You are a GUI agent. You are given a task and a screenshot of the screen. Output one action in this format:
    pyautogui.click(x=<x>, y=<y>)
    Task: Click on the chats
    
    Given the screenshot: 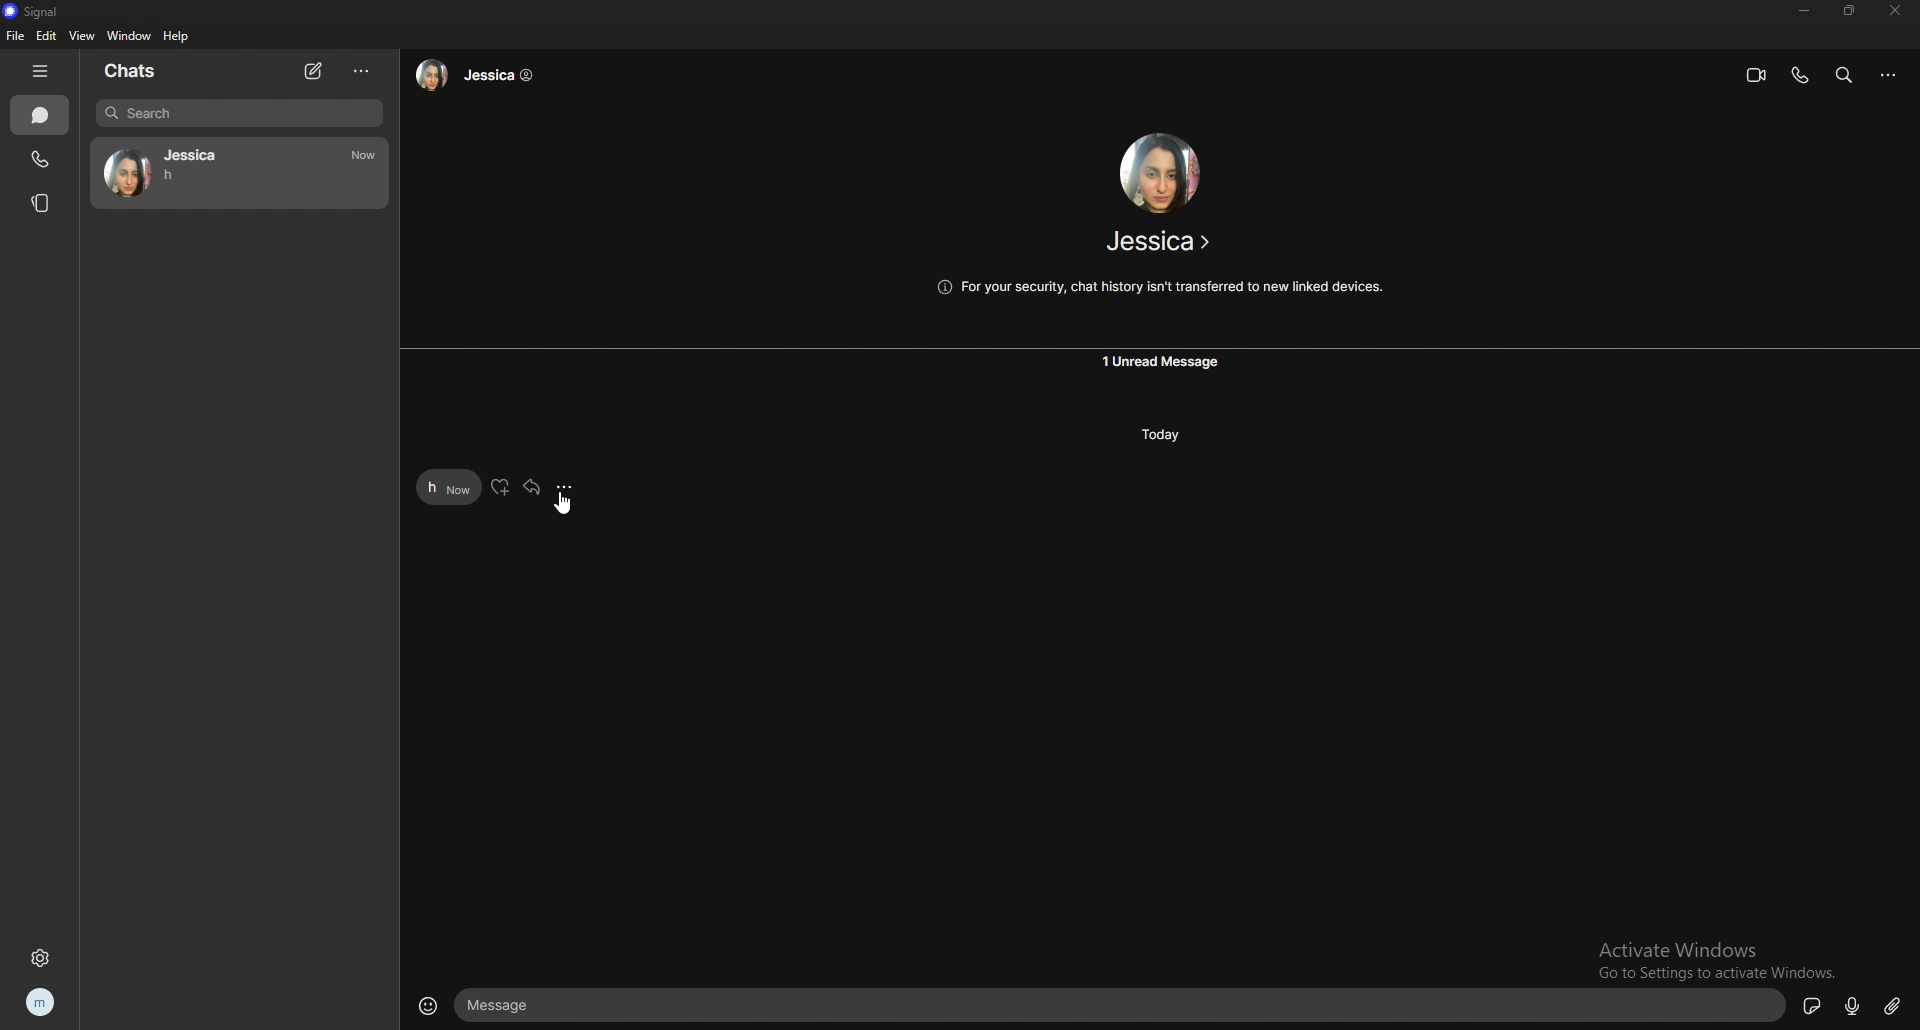 What is the action you would take?
    pyautogui.click(x=135, y=72)
    